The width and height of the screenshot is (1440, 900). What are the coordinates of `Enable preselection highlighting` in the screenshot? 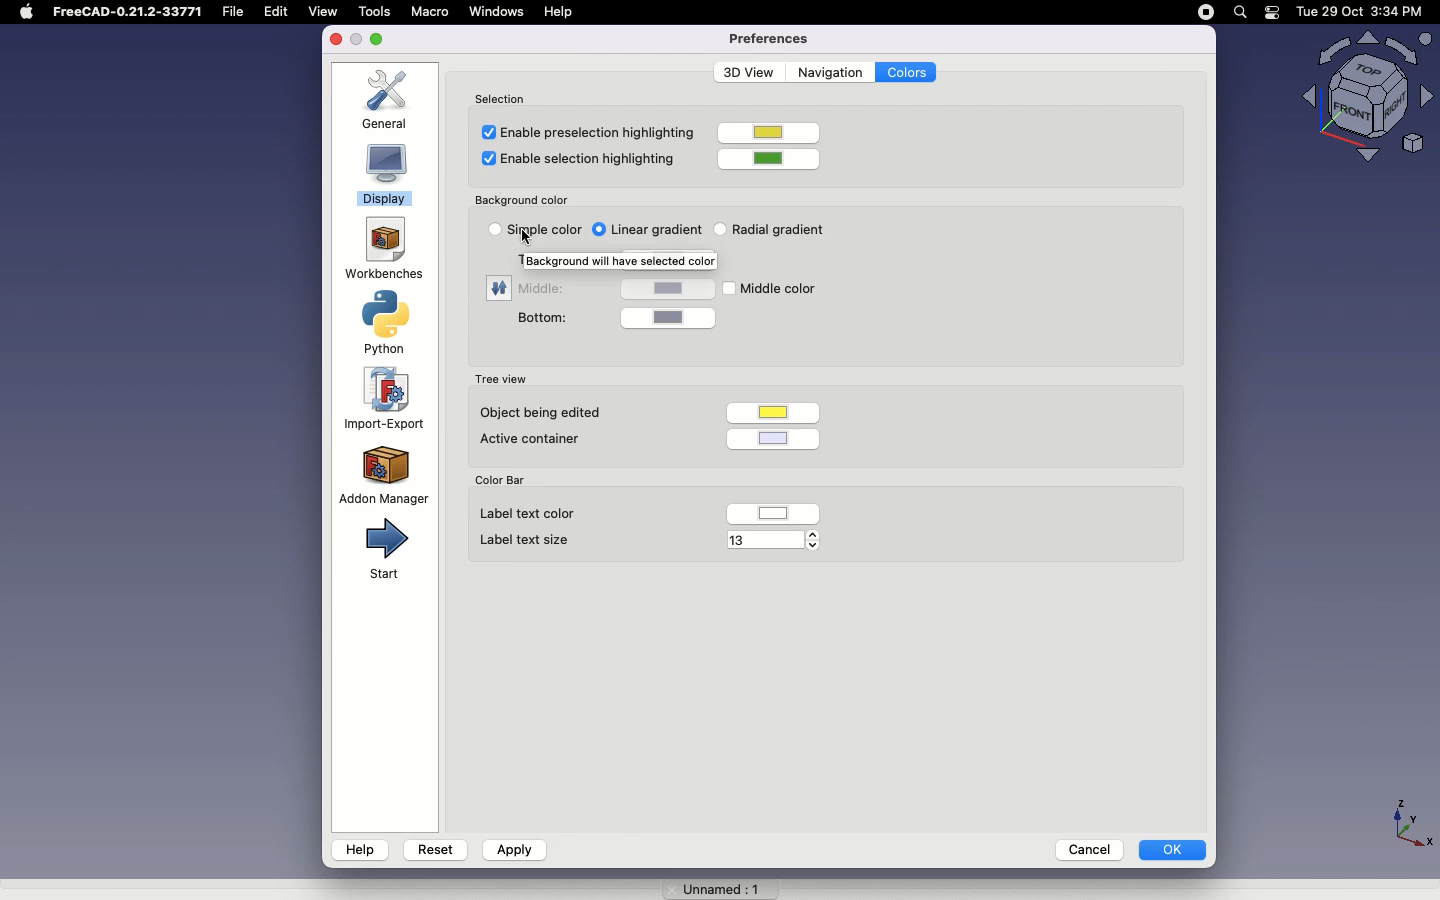 It's located at (583, 131).